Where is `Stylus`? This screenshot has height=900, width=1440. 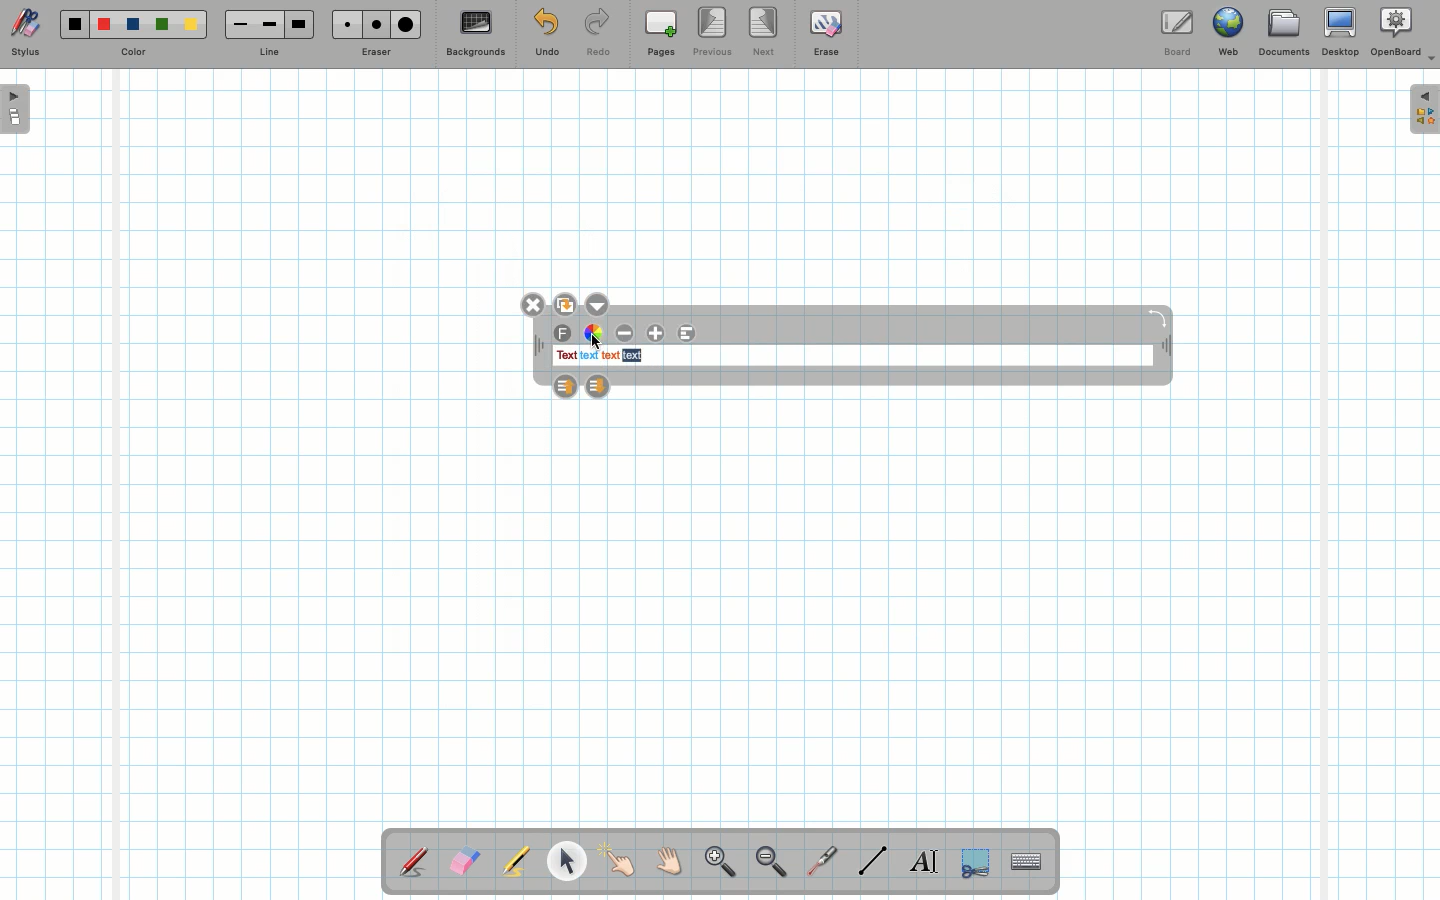
Stylus is located at coordinates (415, 861).